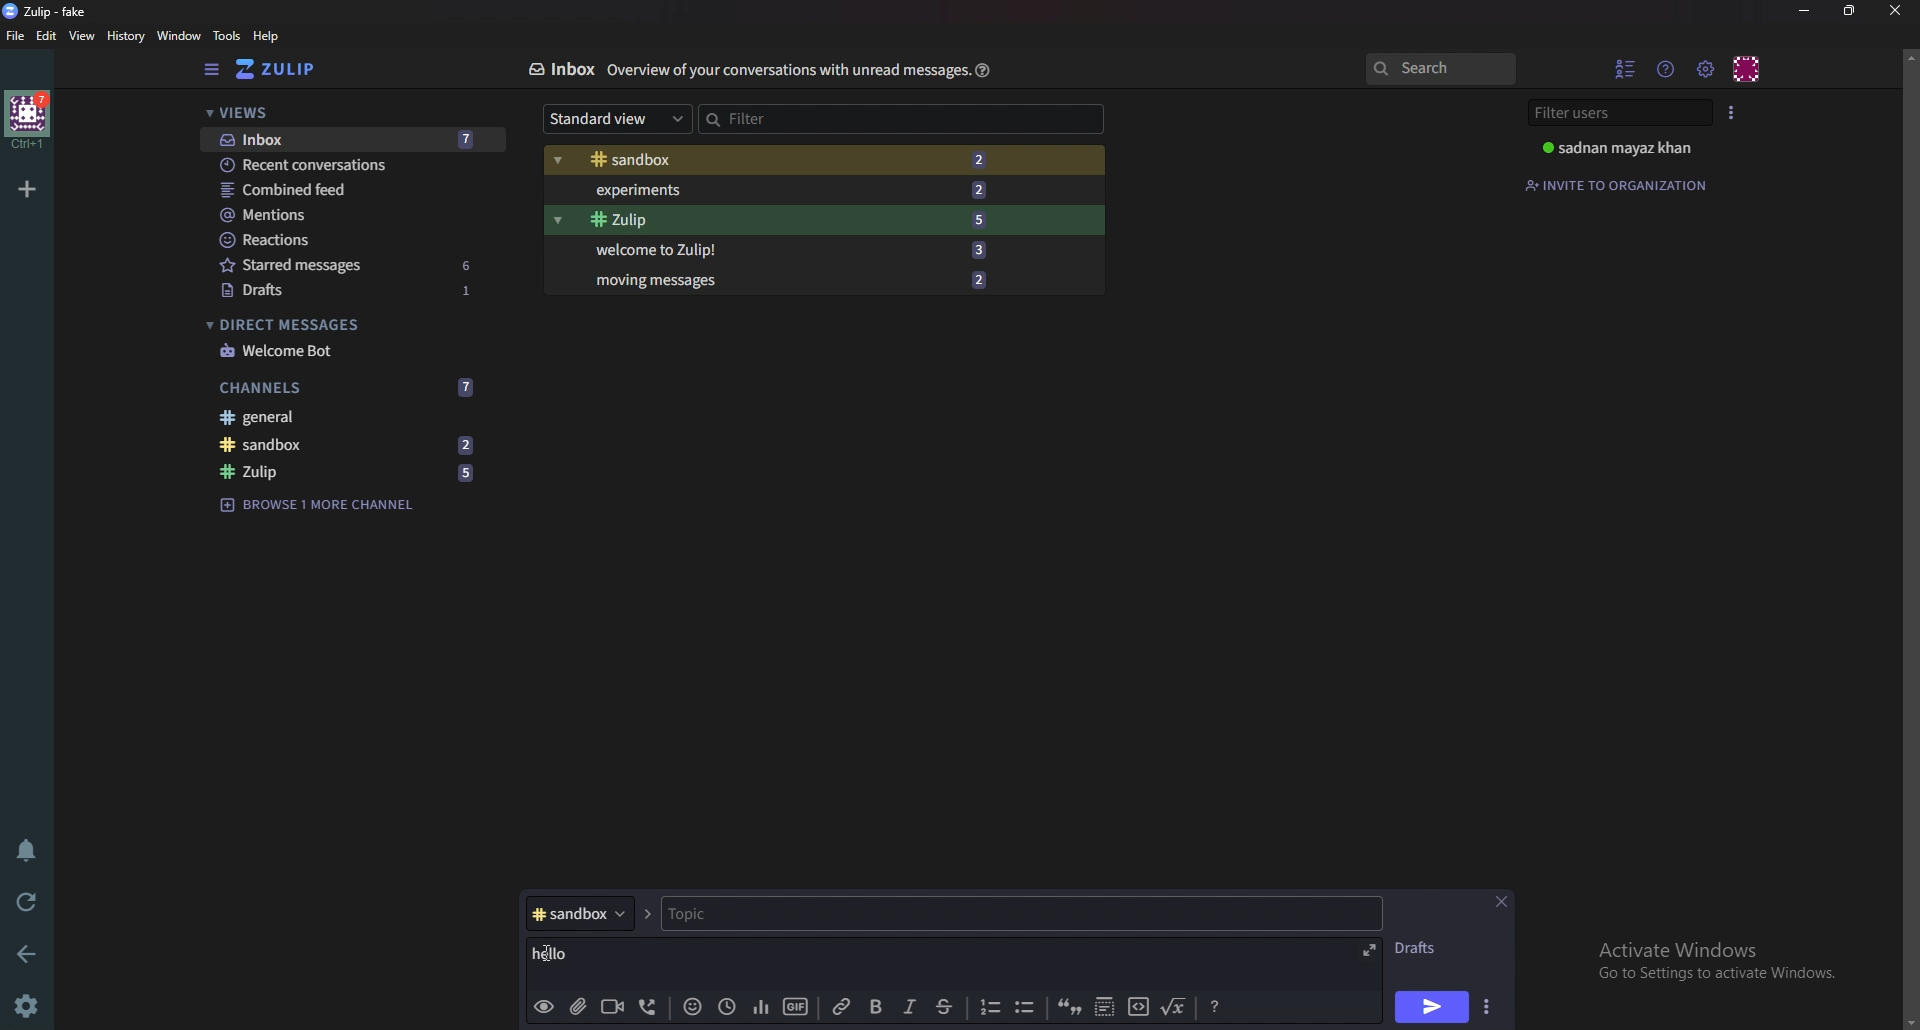 This screenshot has width=1920, height=1030. What do you see at coordinates (702, 161) in the screenshot?
I see `# Sandbox` at bounding box center [702, 161].